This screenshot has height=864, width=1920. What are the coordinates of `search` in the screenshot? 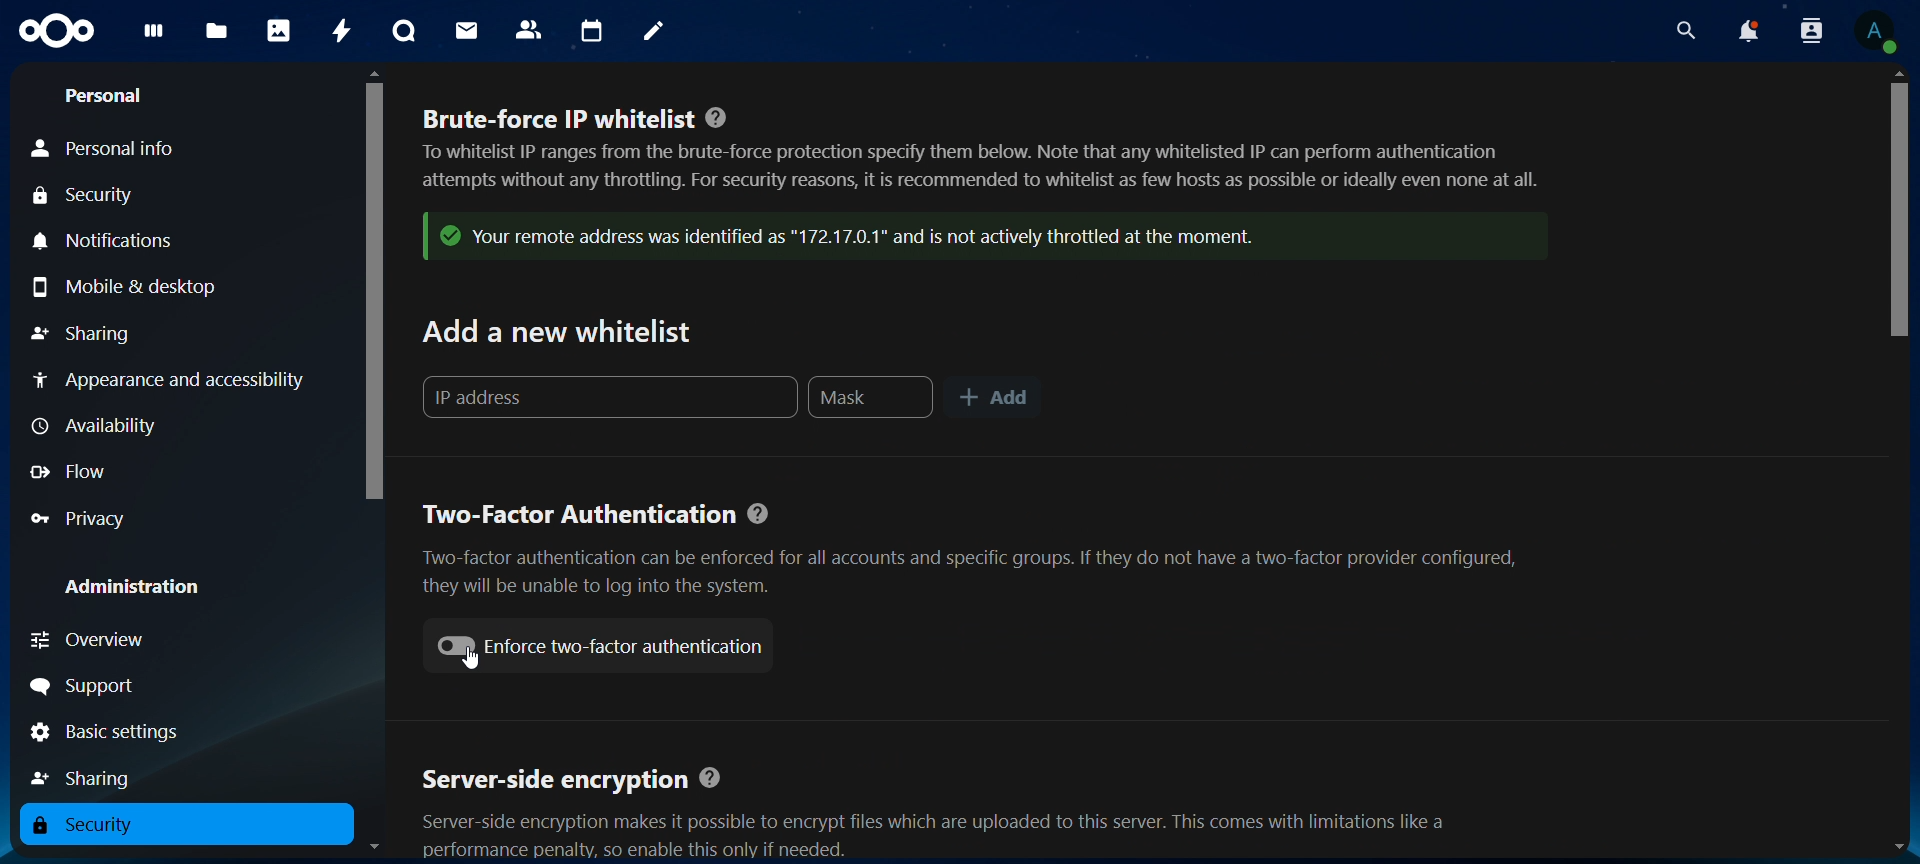 It's located at (1685, 30).